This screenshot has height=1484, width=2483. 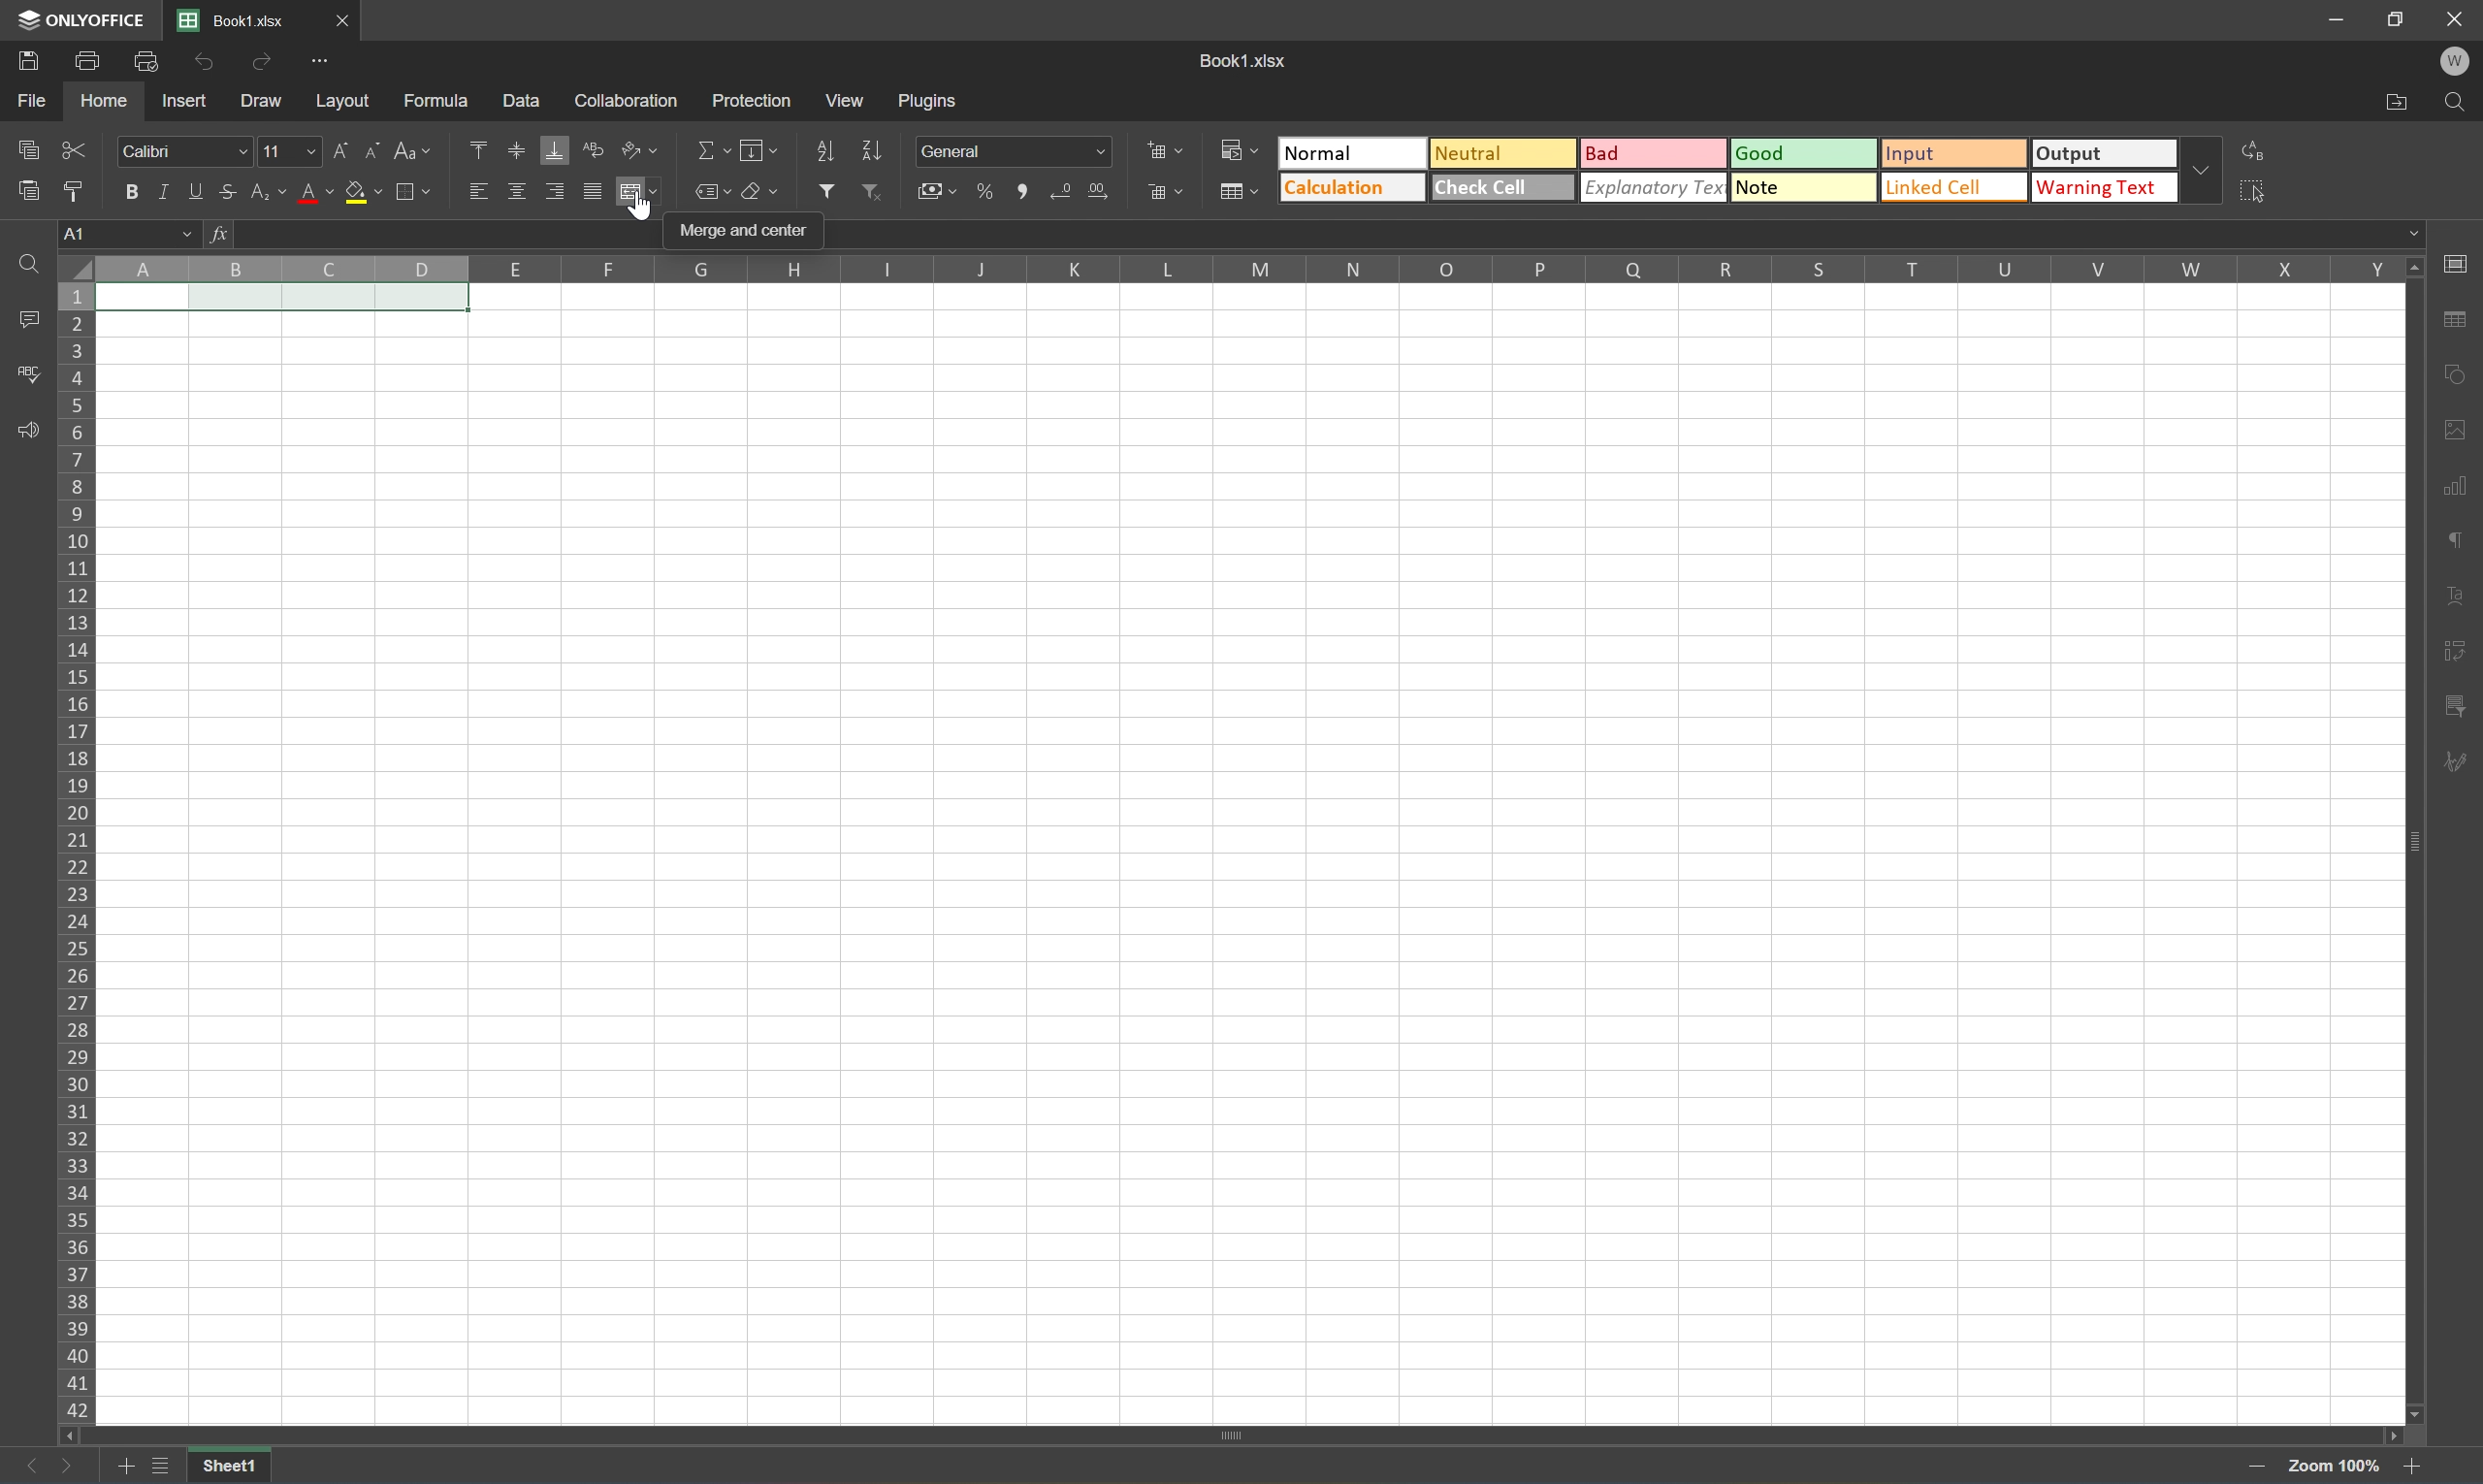 What do you see at coordinates (76, 191) in the screenshot?
I see `Copy style` at bounding box center [76, 191].